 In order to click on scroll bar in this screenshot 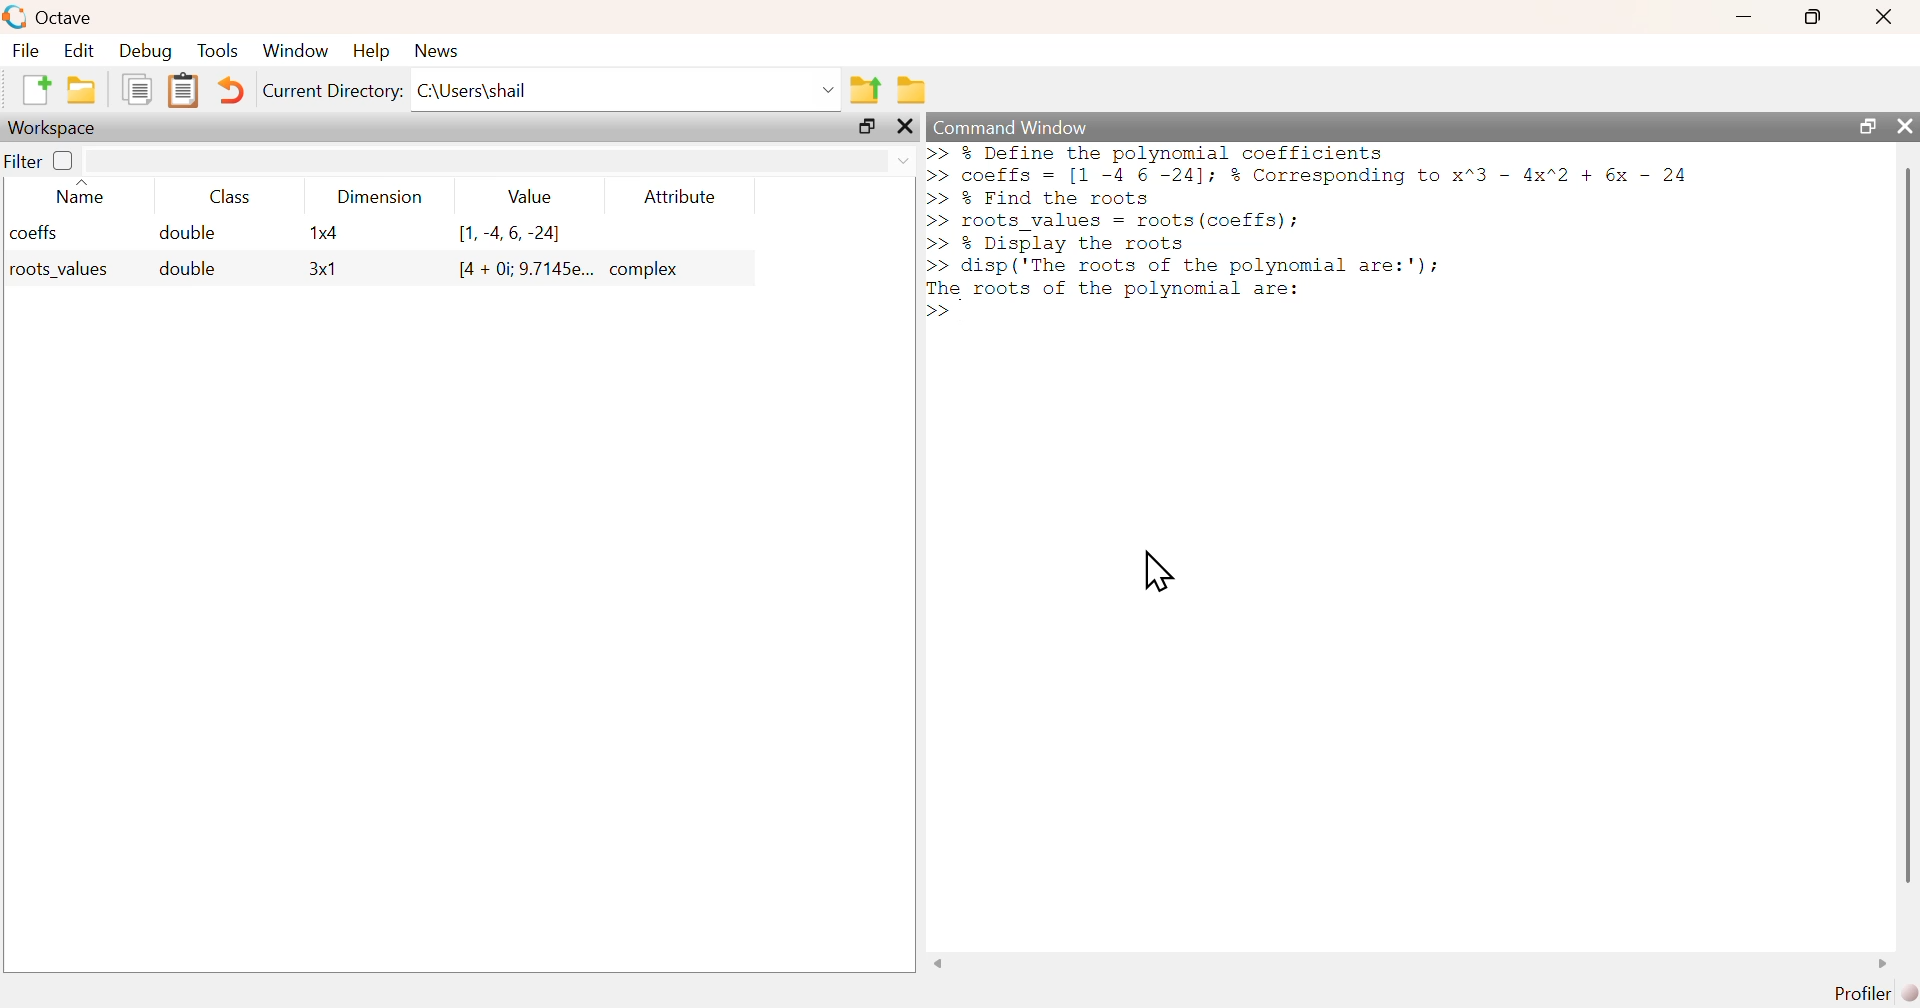, I will do `click(1904, 524)`.